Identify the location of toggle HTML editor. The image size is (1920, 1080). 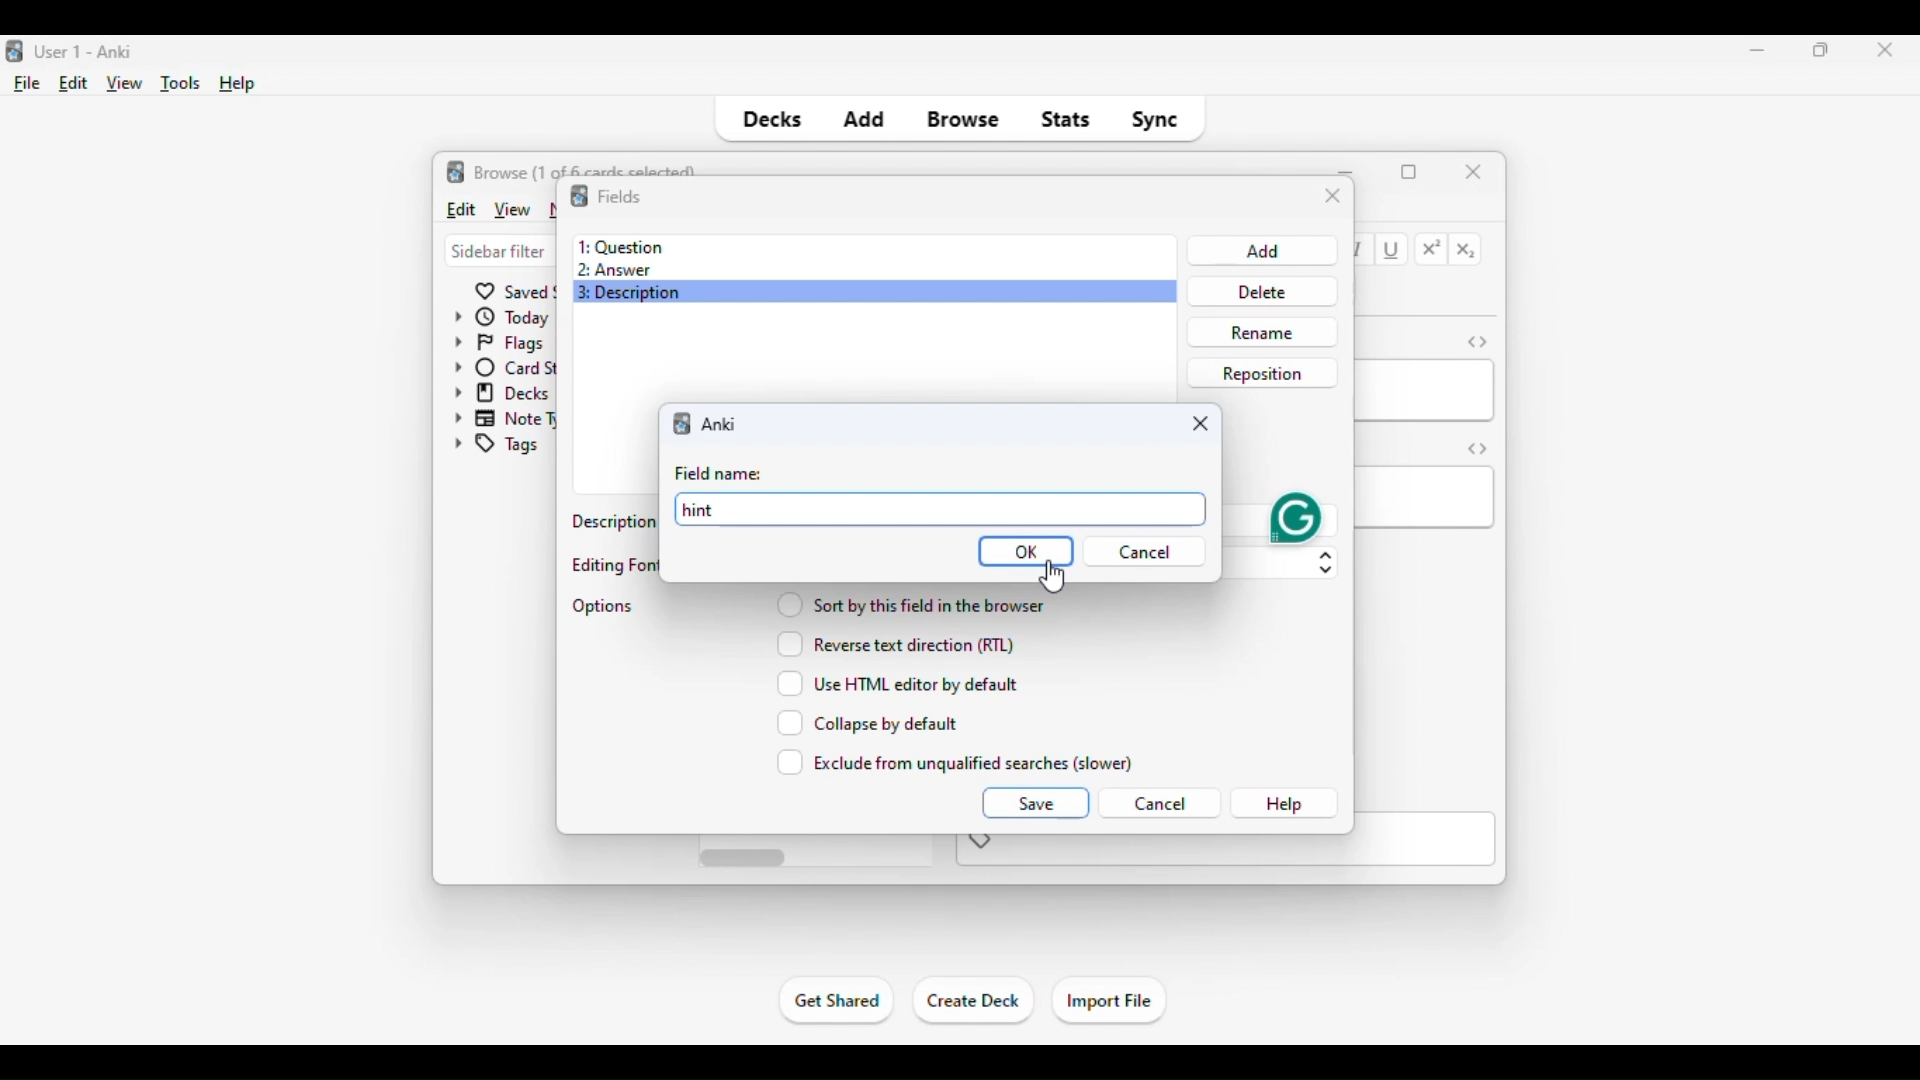
(1477, 341).